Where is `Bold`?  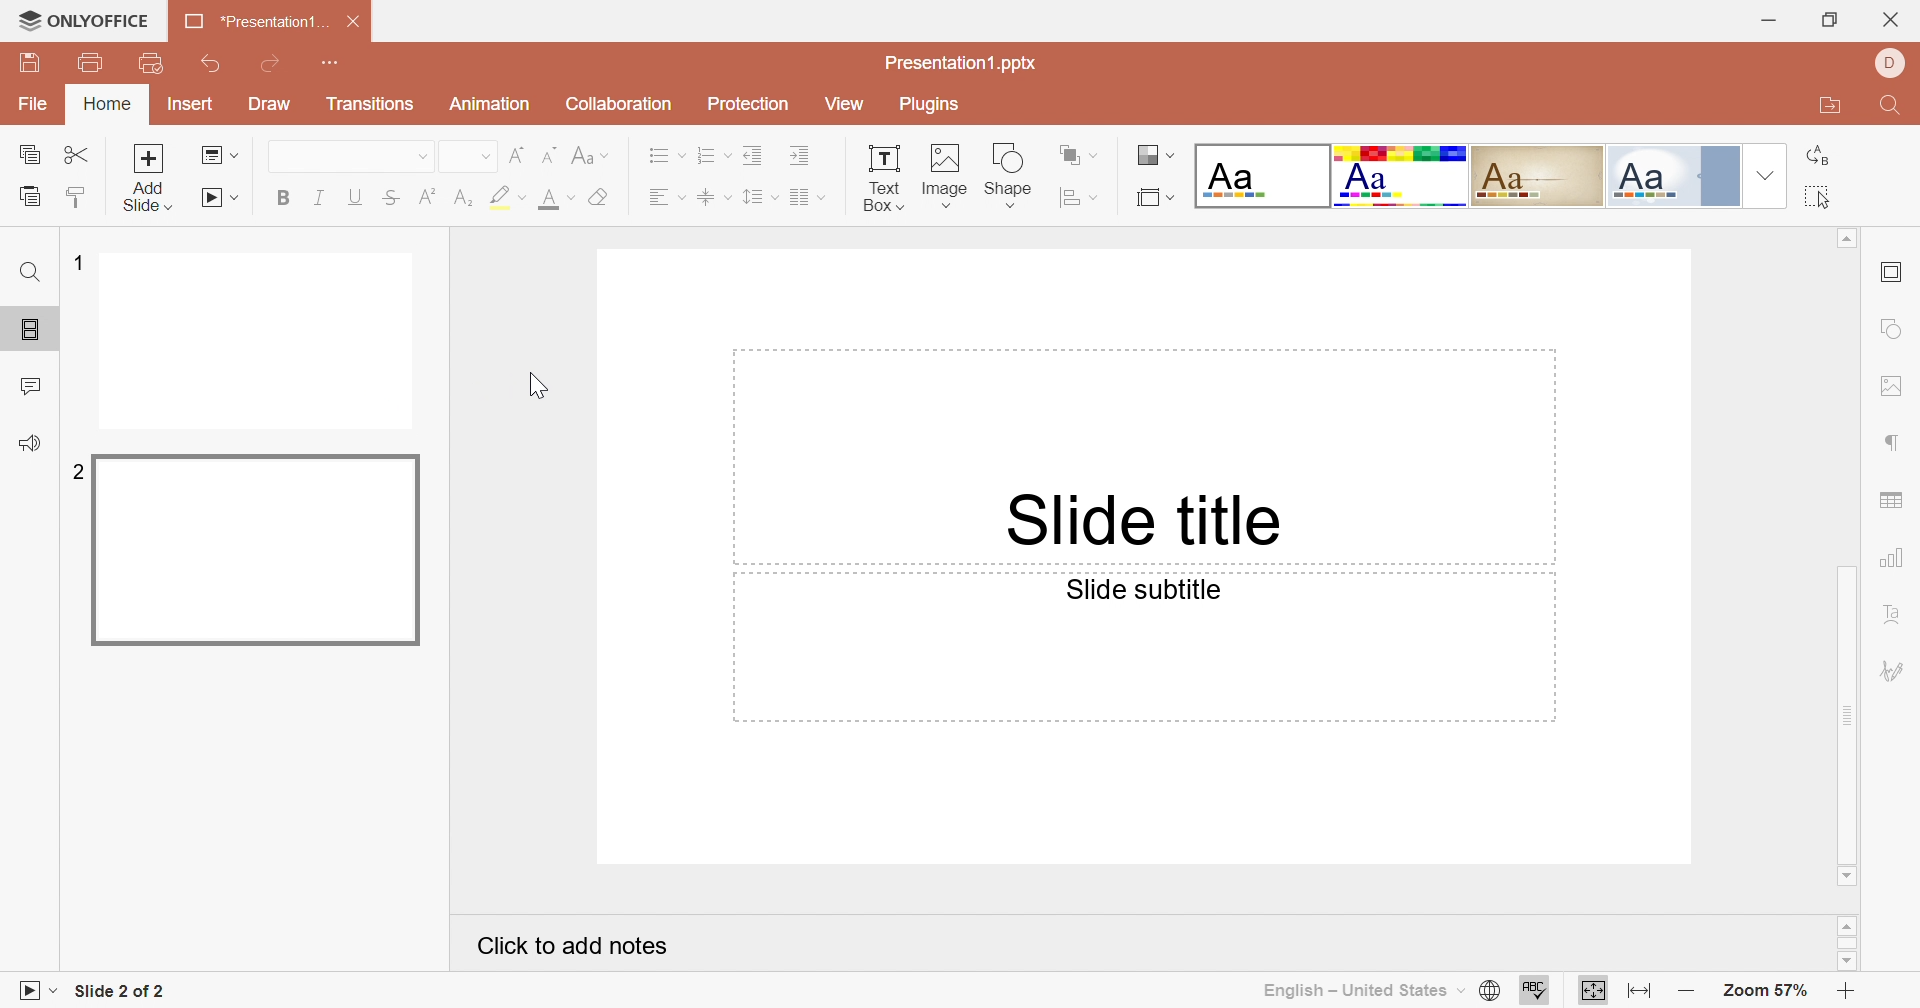
Bold is located at coordinates (285, 196).